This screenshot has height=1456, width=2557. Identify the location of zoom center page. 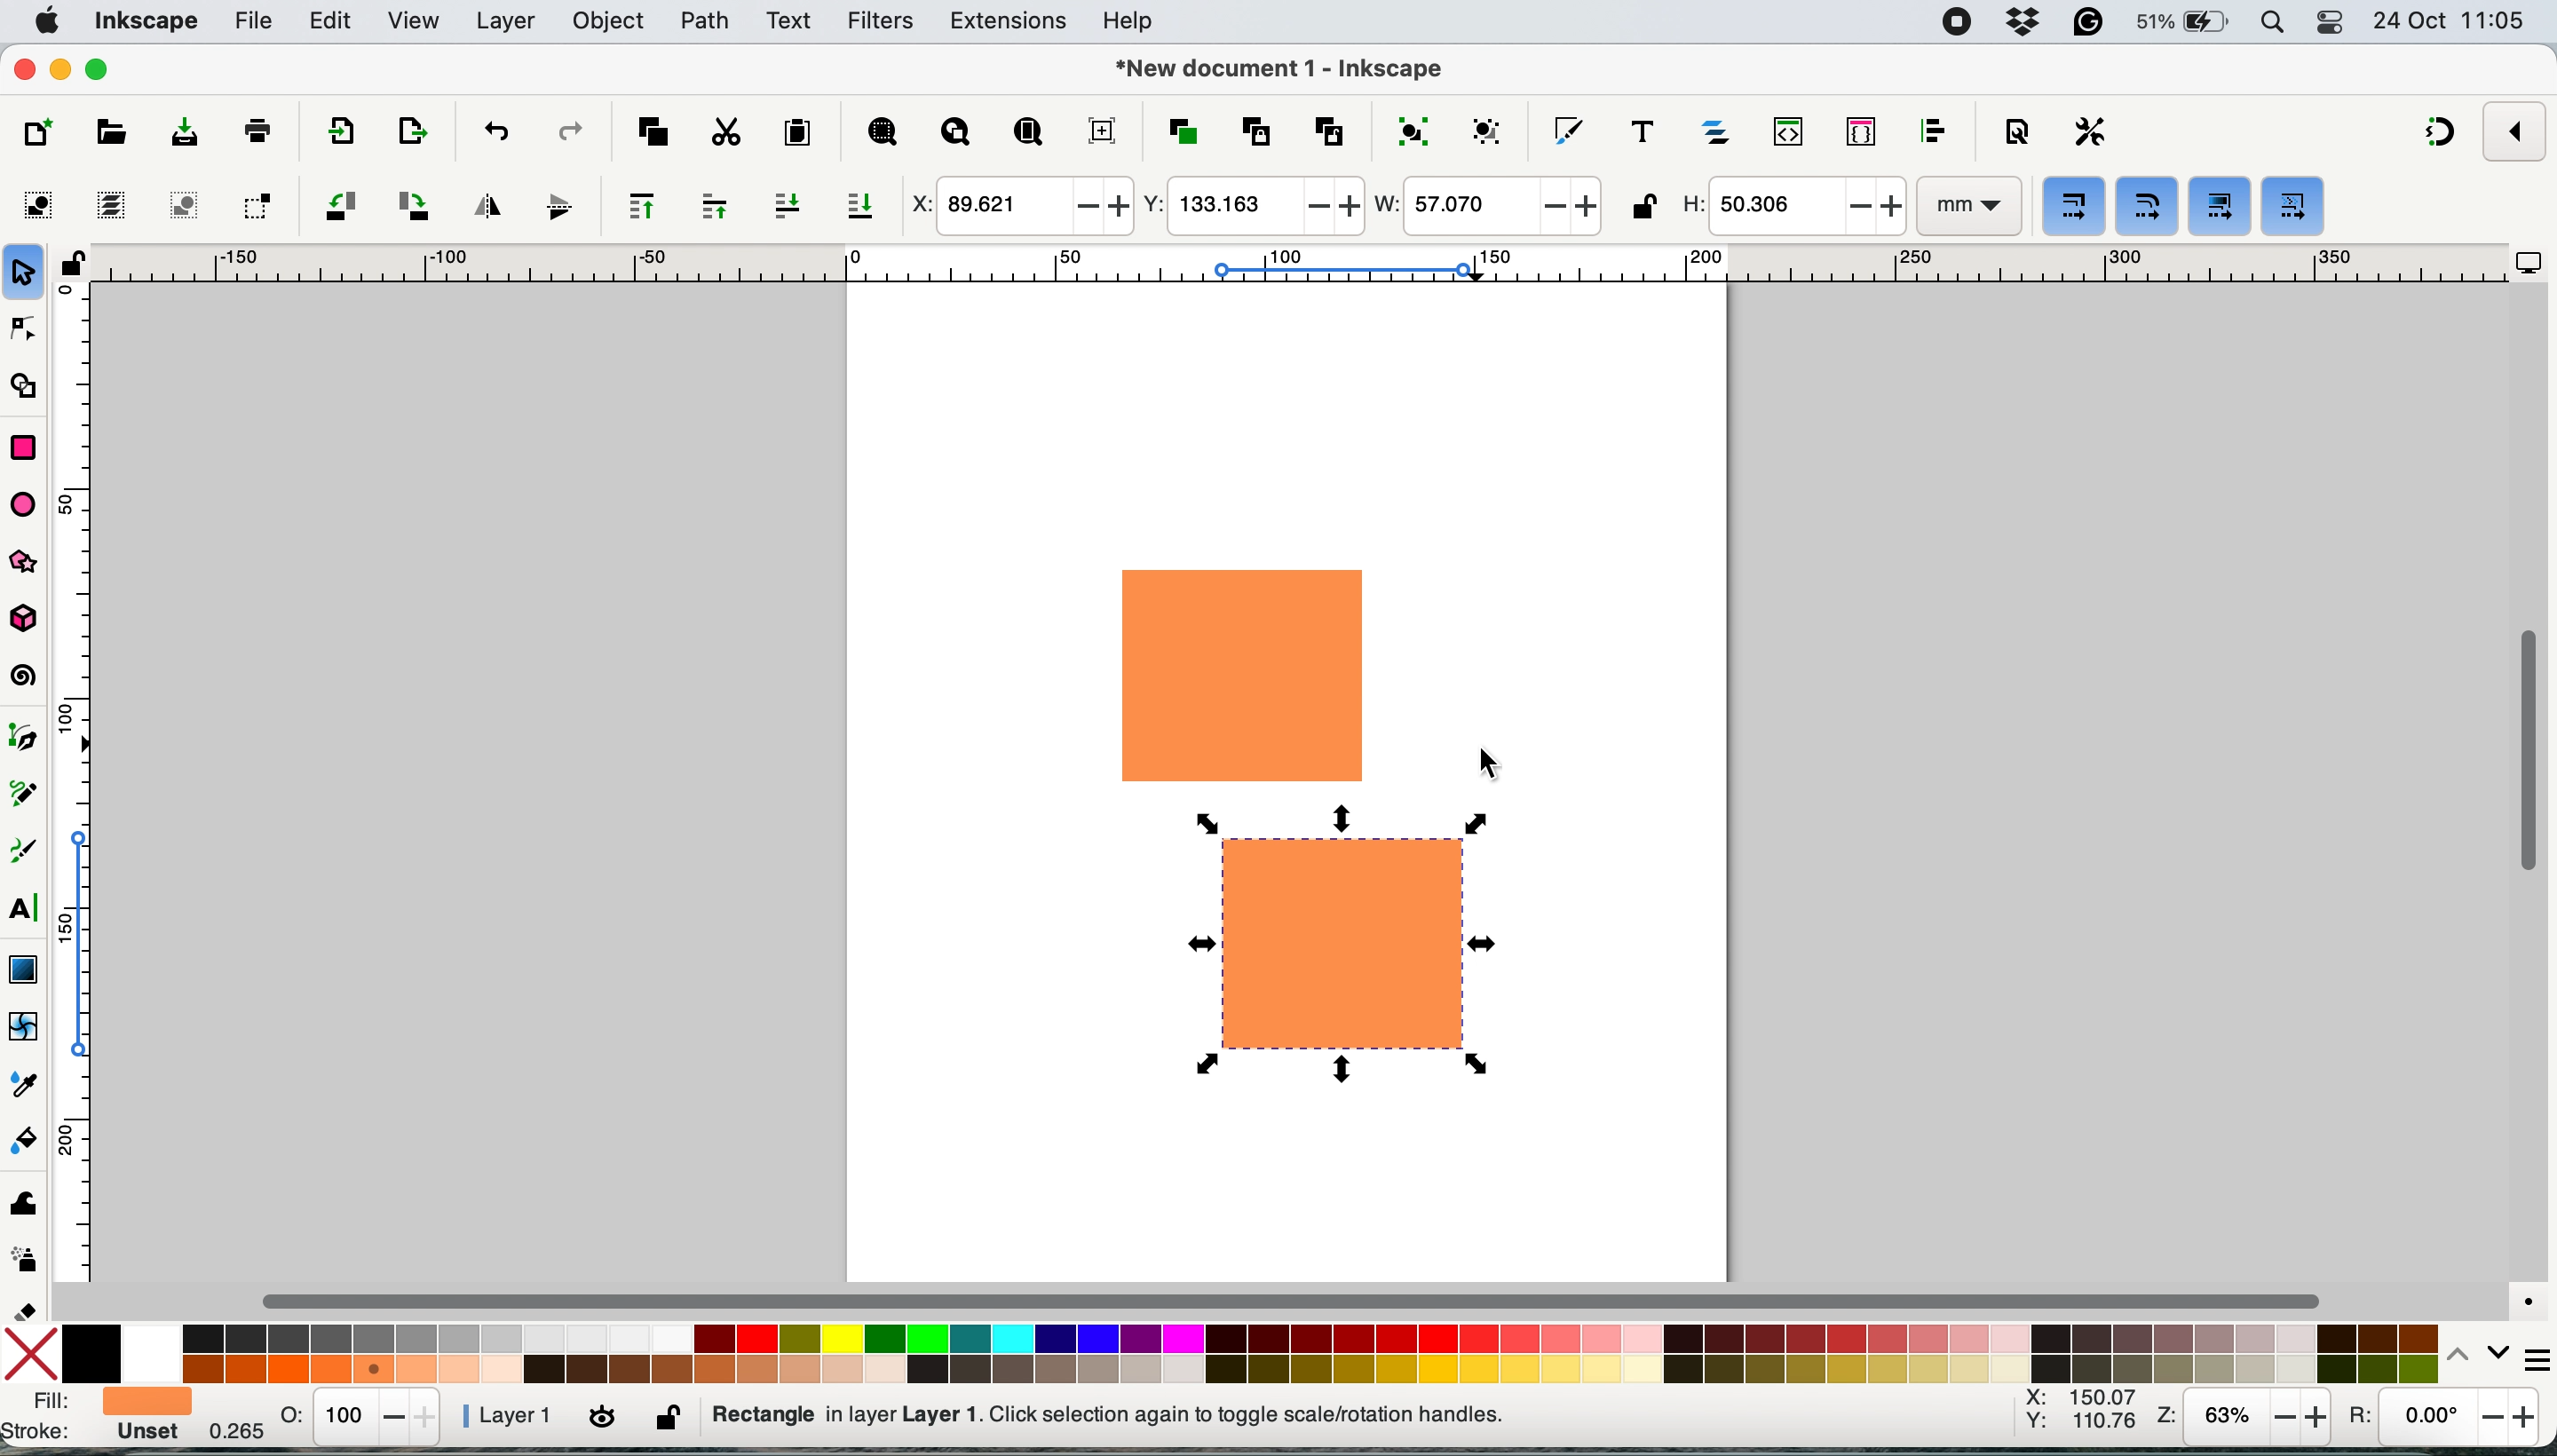
(1102, 130).